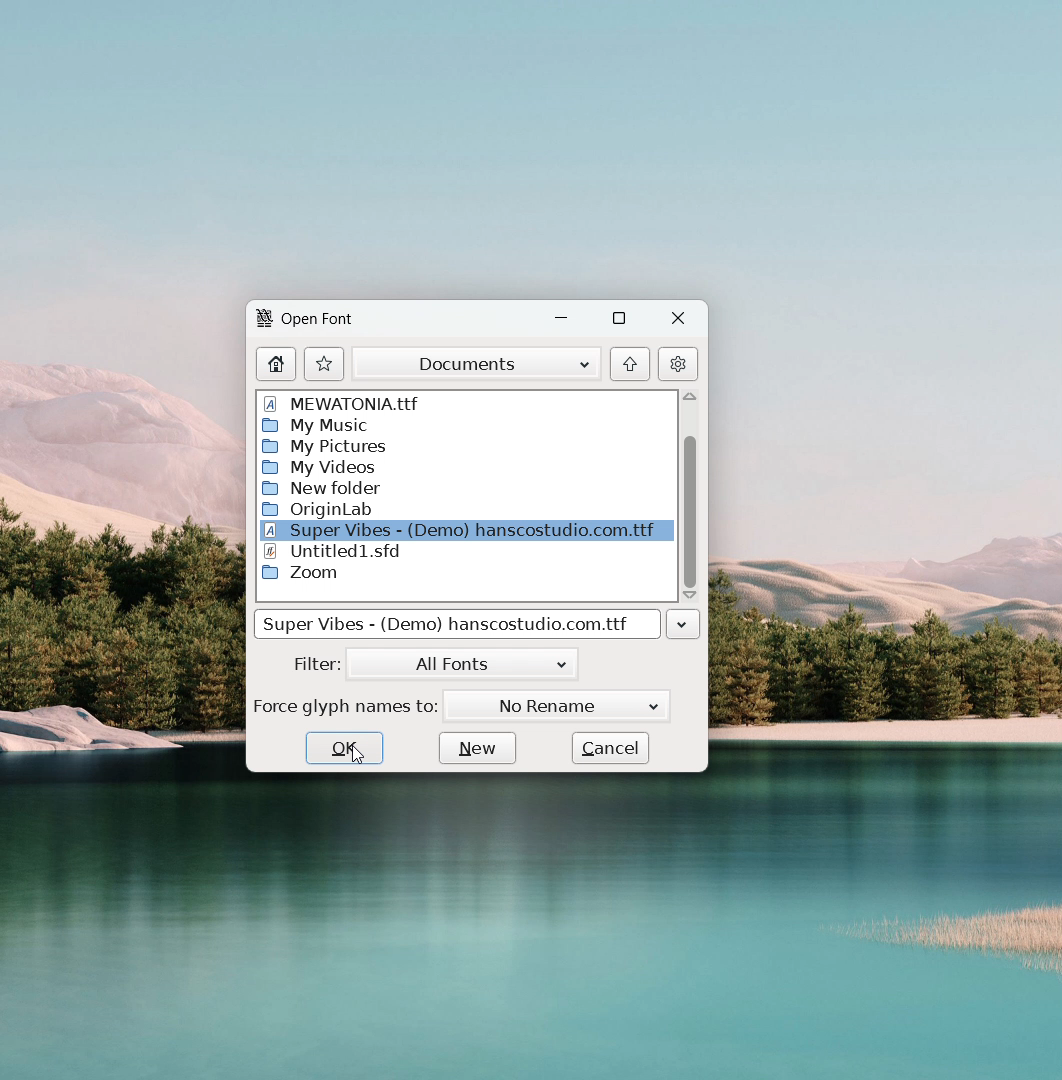 The image size is (1062, 1080). I want to click on Open Font, so click(316, 319).